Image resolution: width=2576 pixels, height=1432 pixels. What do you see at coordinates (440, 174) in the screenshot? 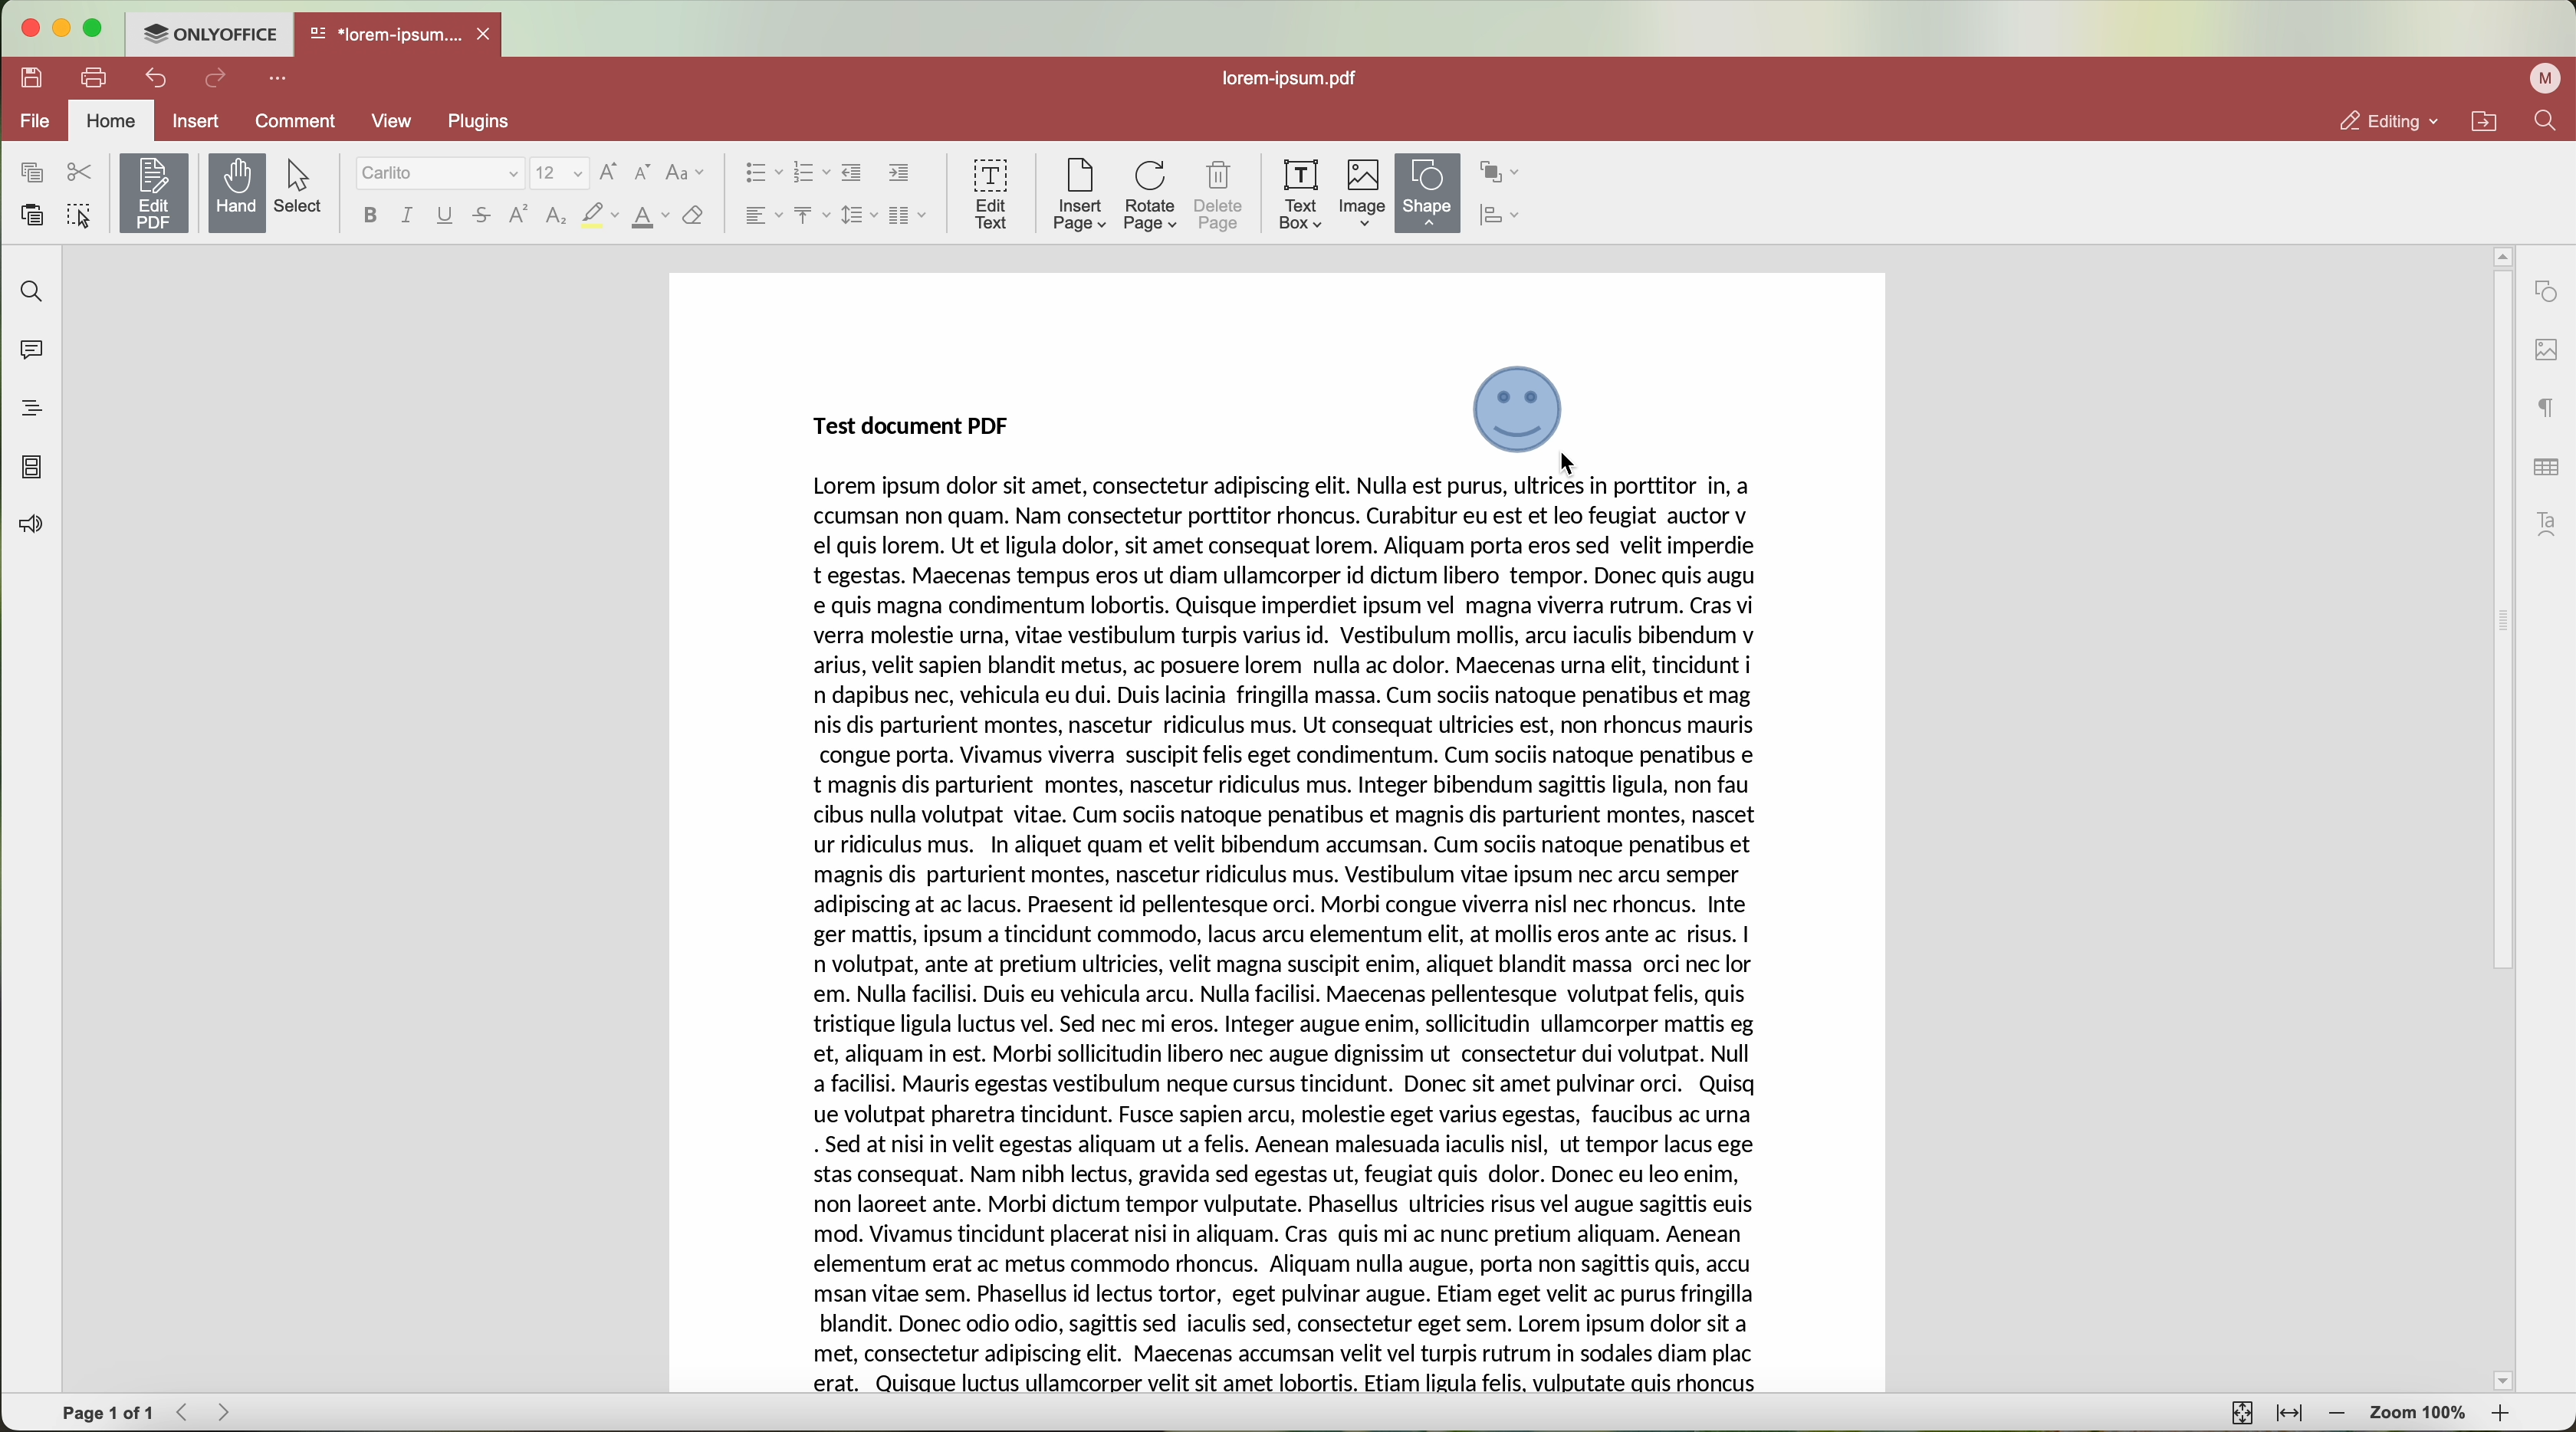
I see `font type` at bounding box center [440, 174].